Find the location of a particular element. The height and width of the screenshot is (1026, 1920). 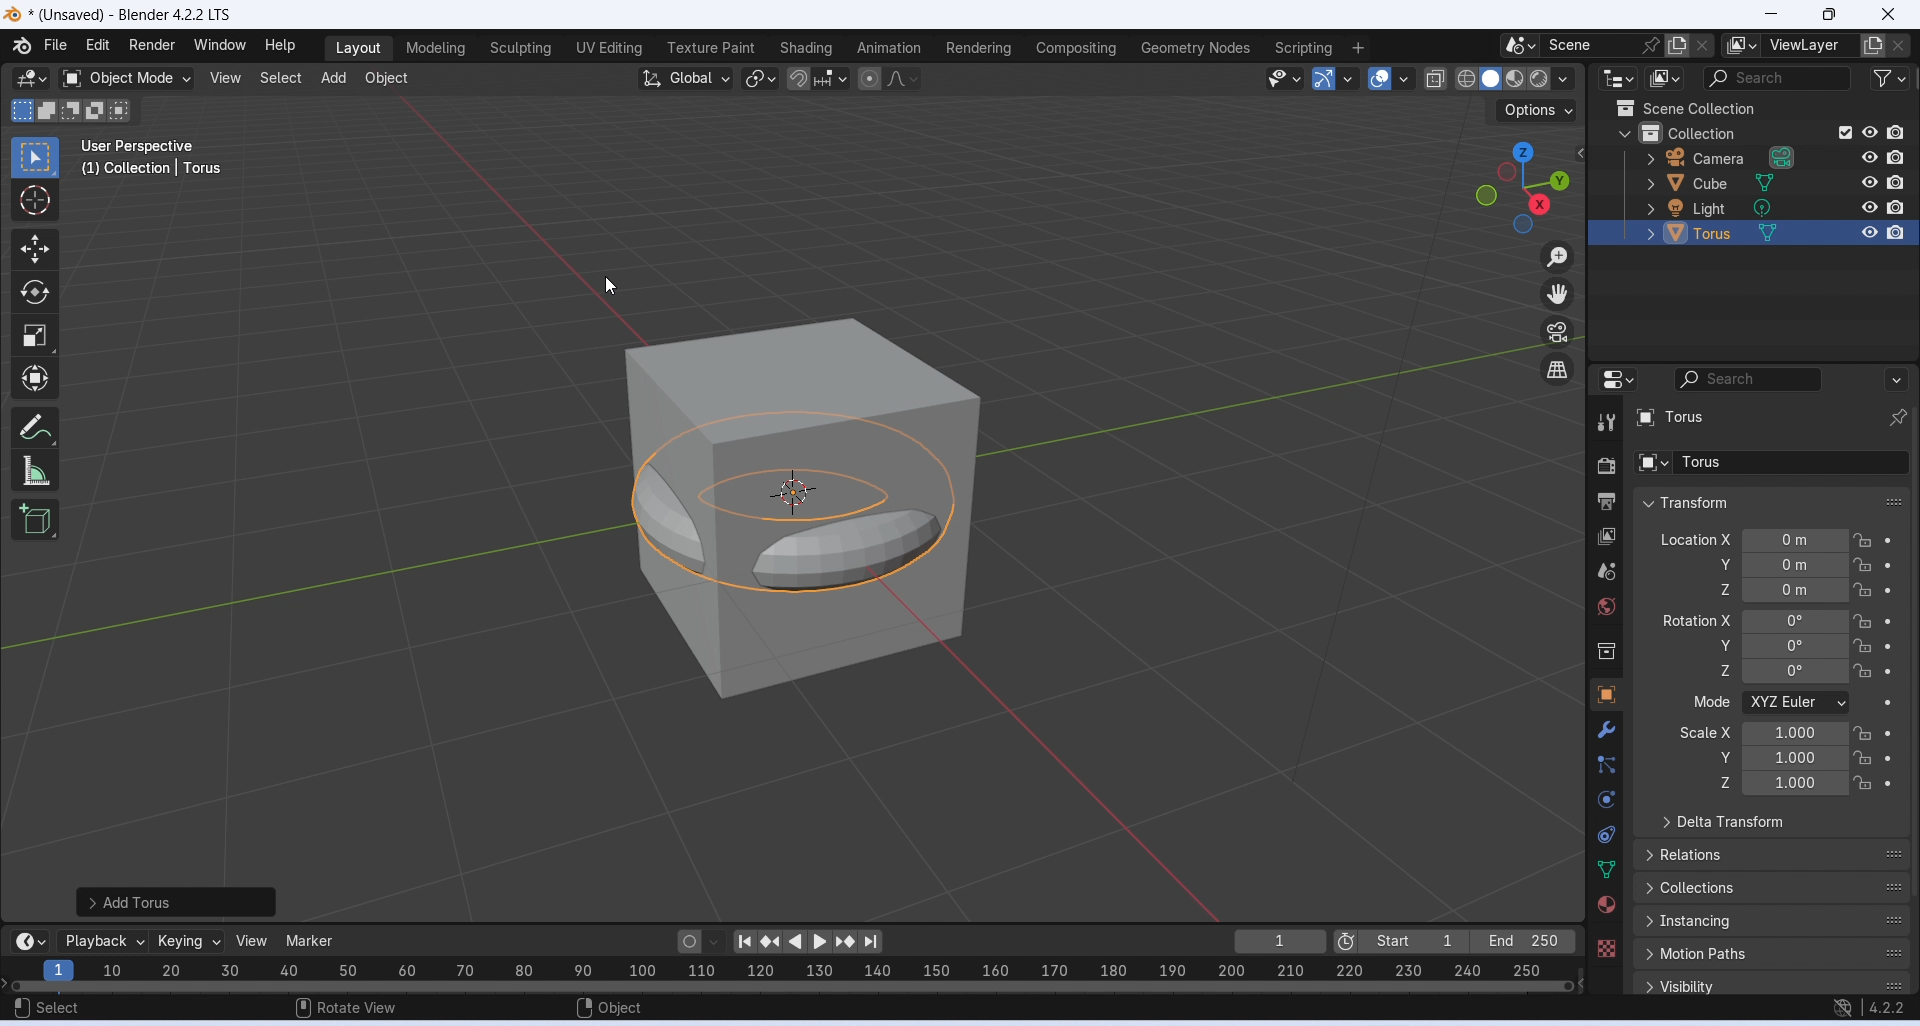

Scale  Y is located at coordinates (1725, 757).